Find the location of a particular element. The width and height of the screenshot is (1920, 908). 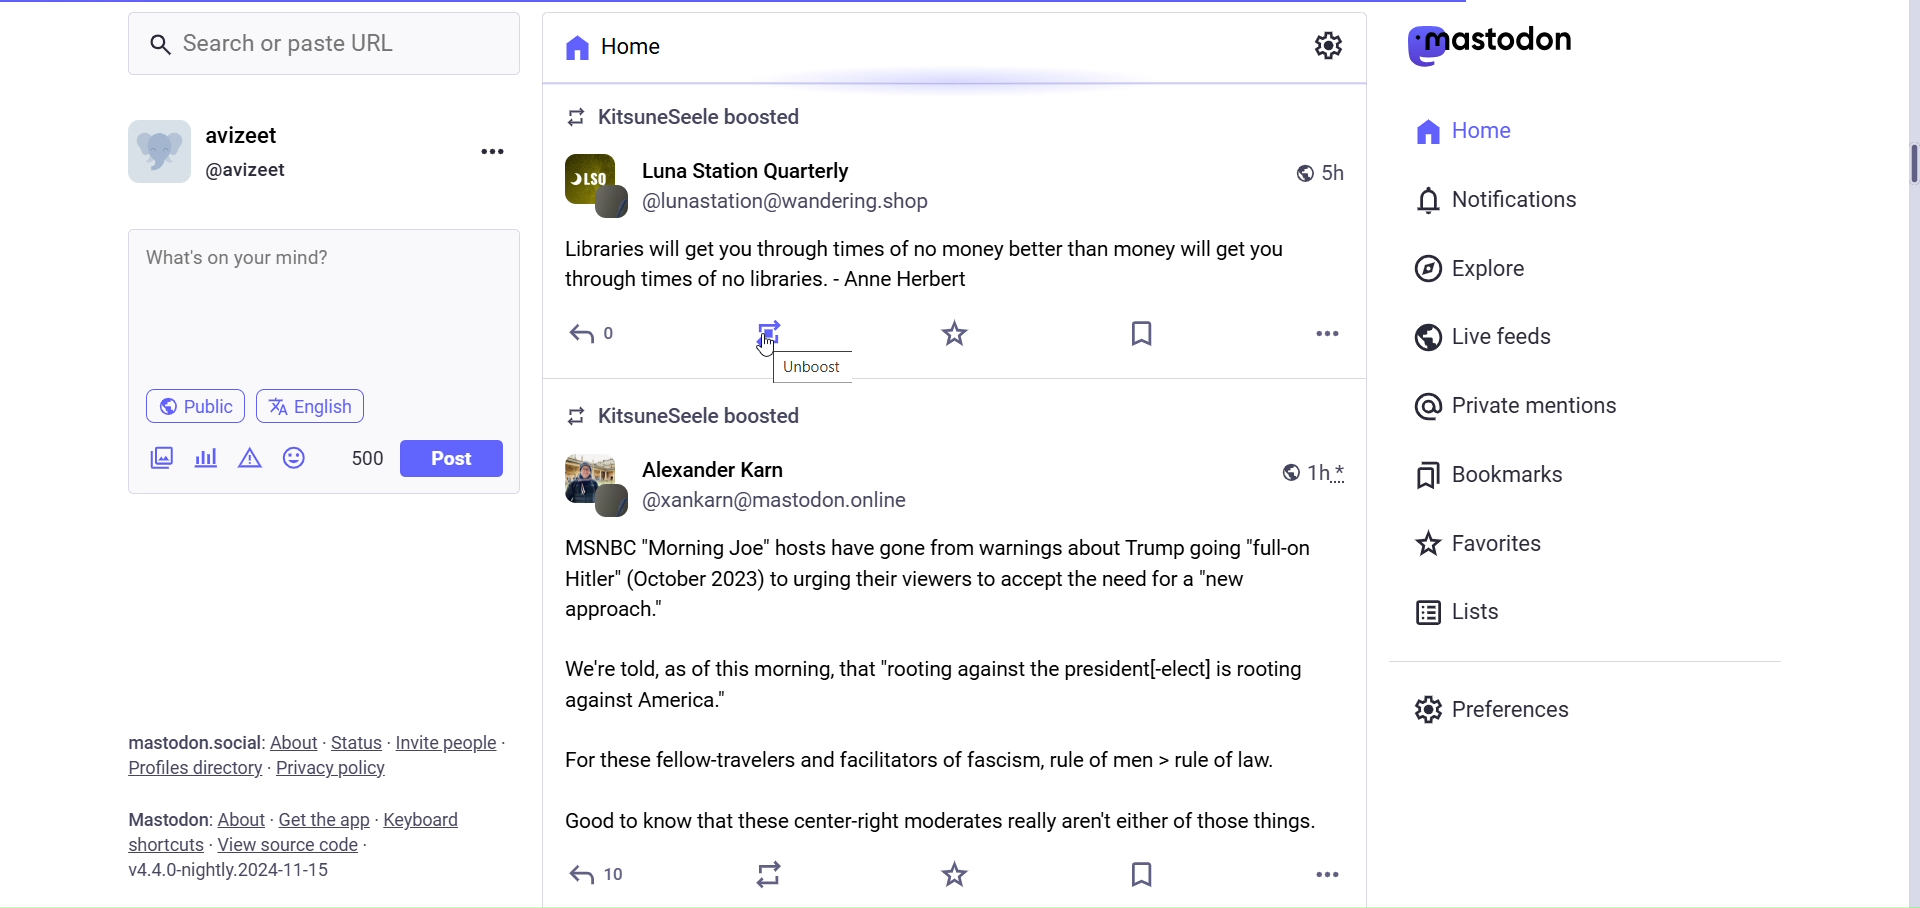

Live Feeds is located at coordinates (1489, 338).